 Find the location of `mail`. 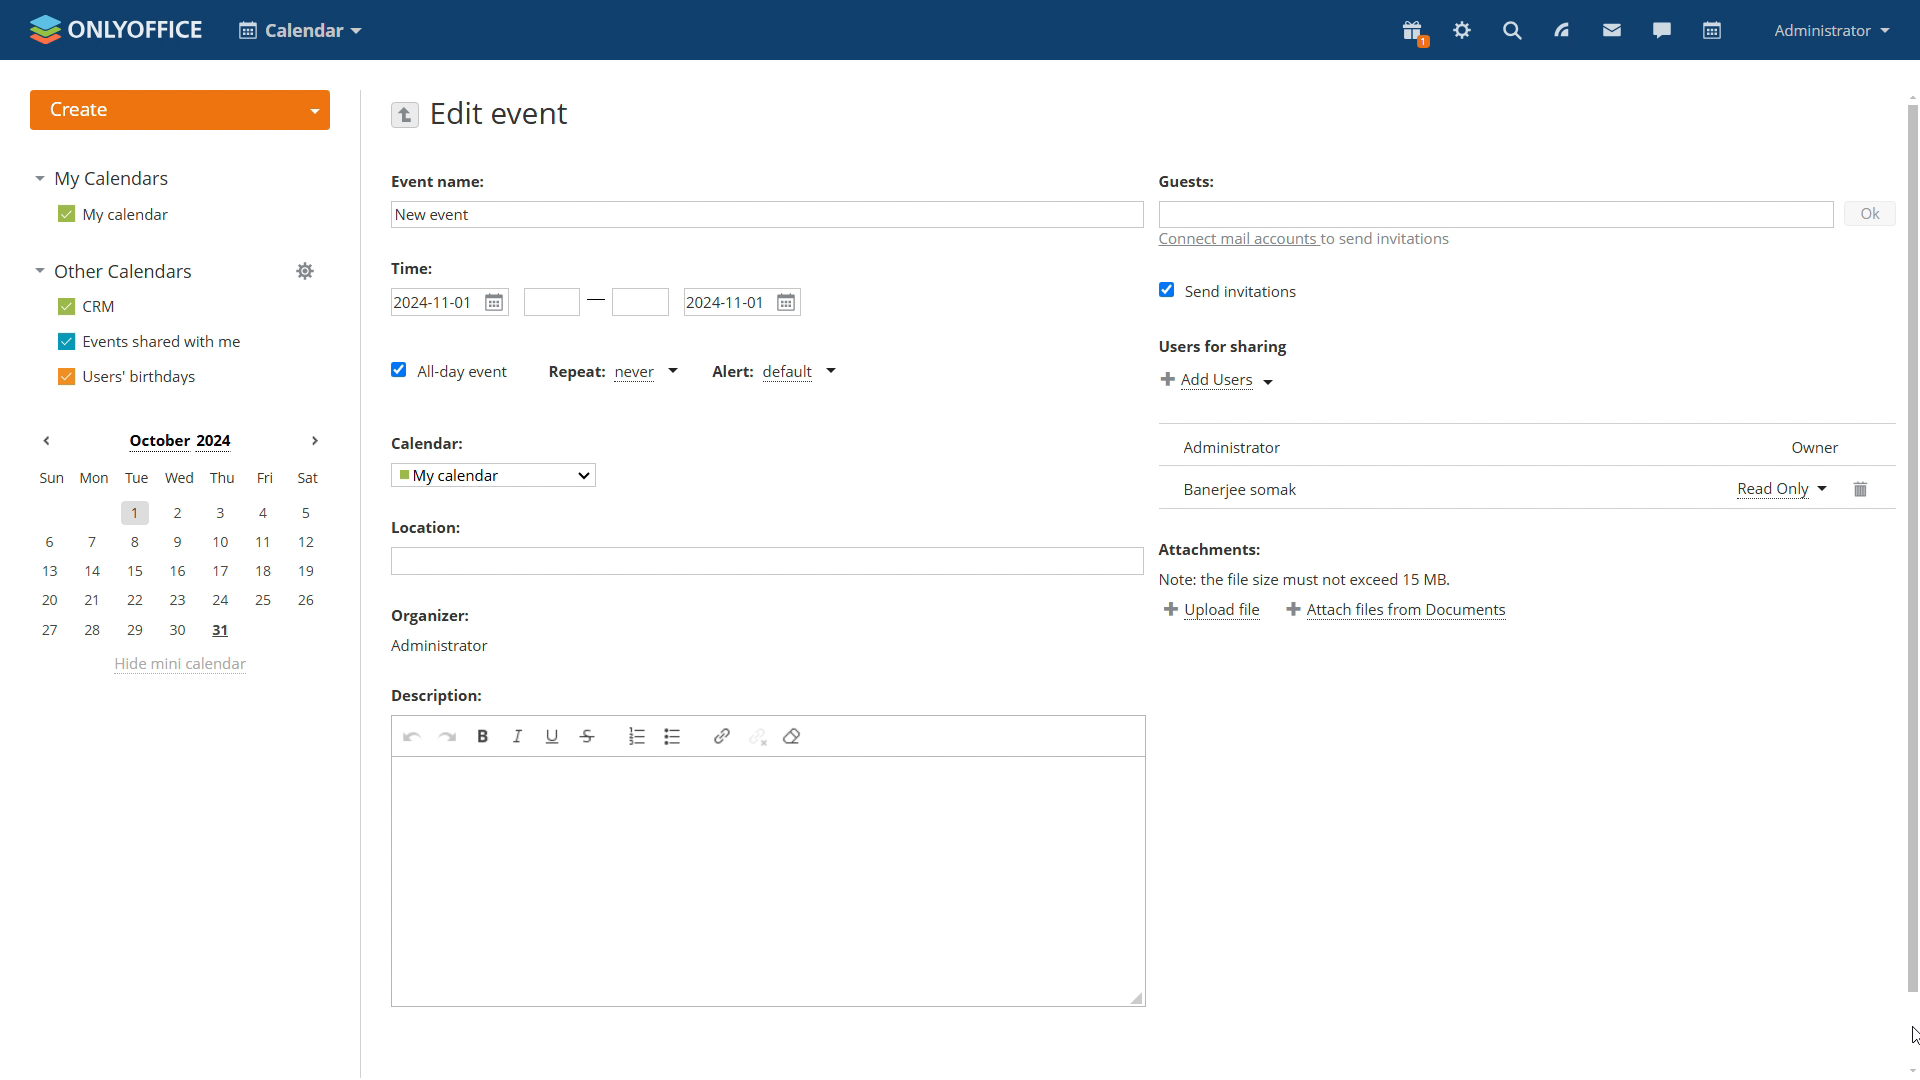

mail is located at coordinates (1610, 30).